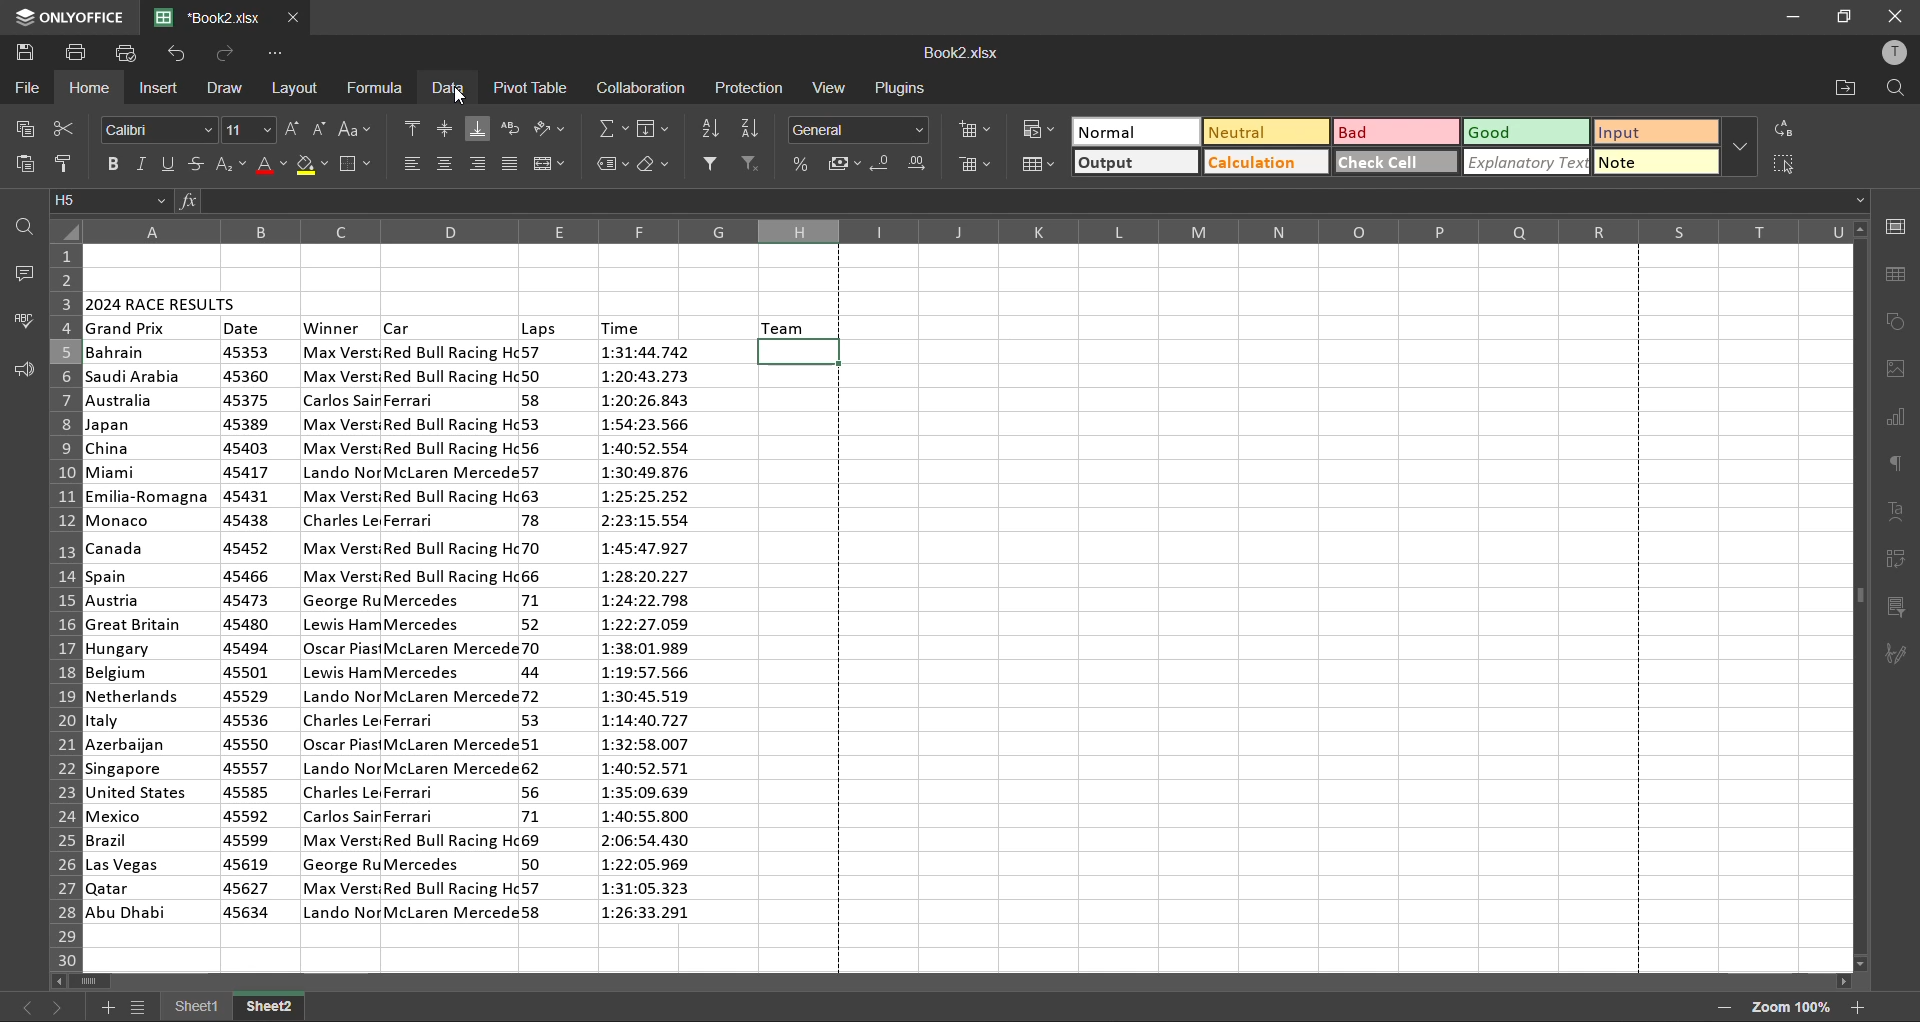  What do you see at coordinates (24, 88) in the screenshot?
I see `file` at bounding box center [24, 88].